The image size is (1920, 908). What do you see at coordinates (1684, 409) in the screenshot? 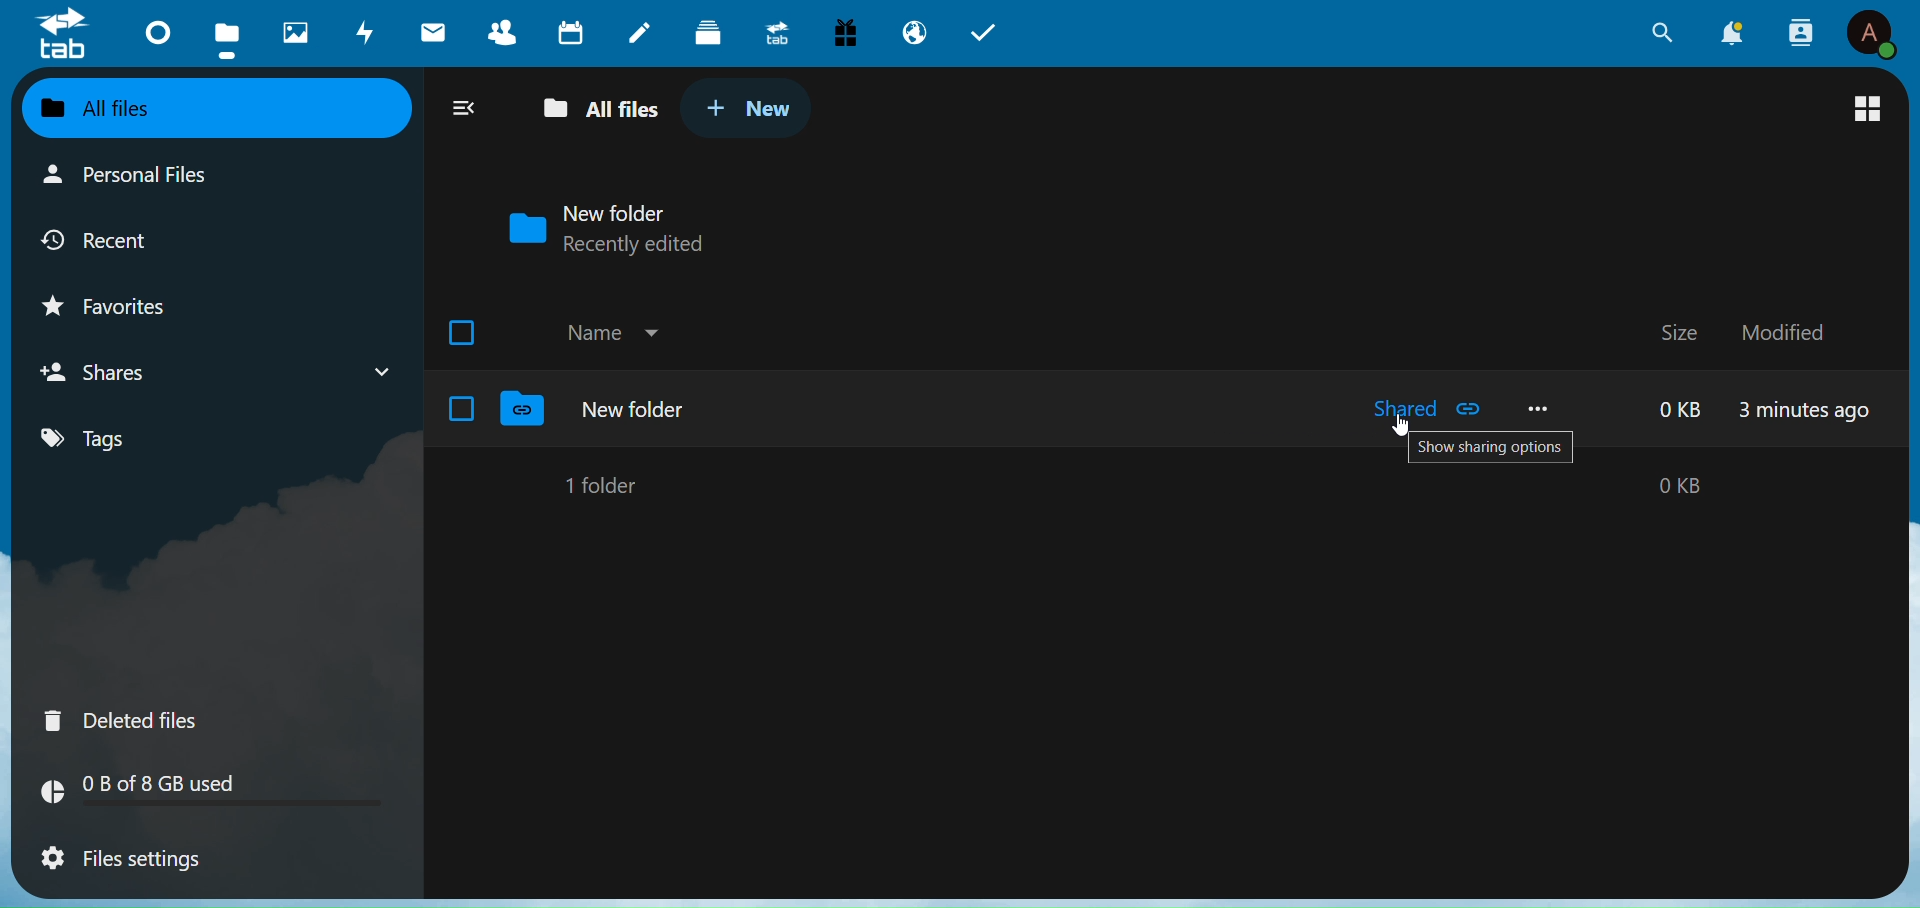
I see `0 kb` at bounding box center [1684, 409].